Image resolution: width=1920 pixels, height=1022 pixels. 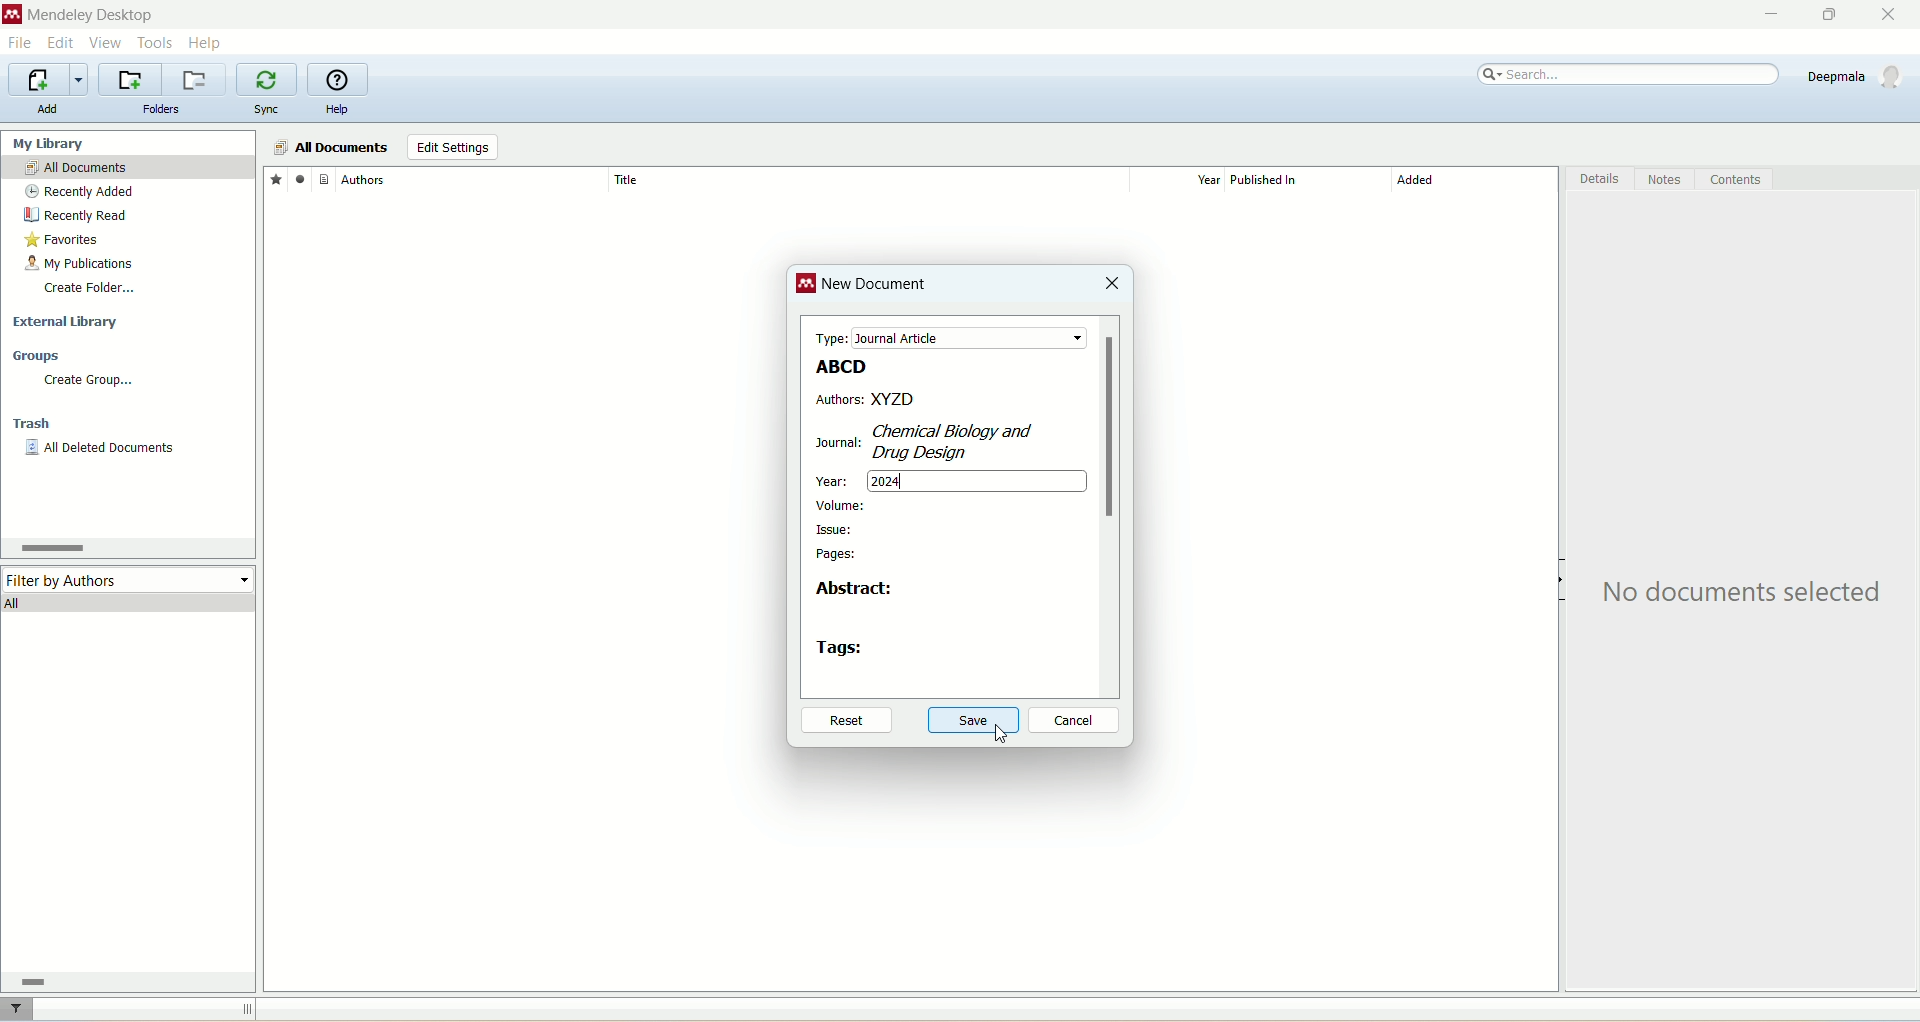 I want to click on 2024, so click(x=980, y=483).